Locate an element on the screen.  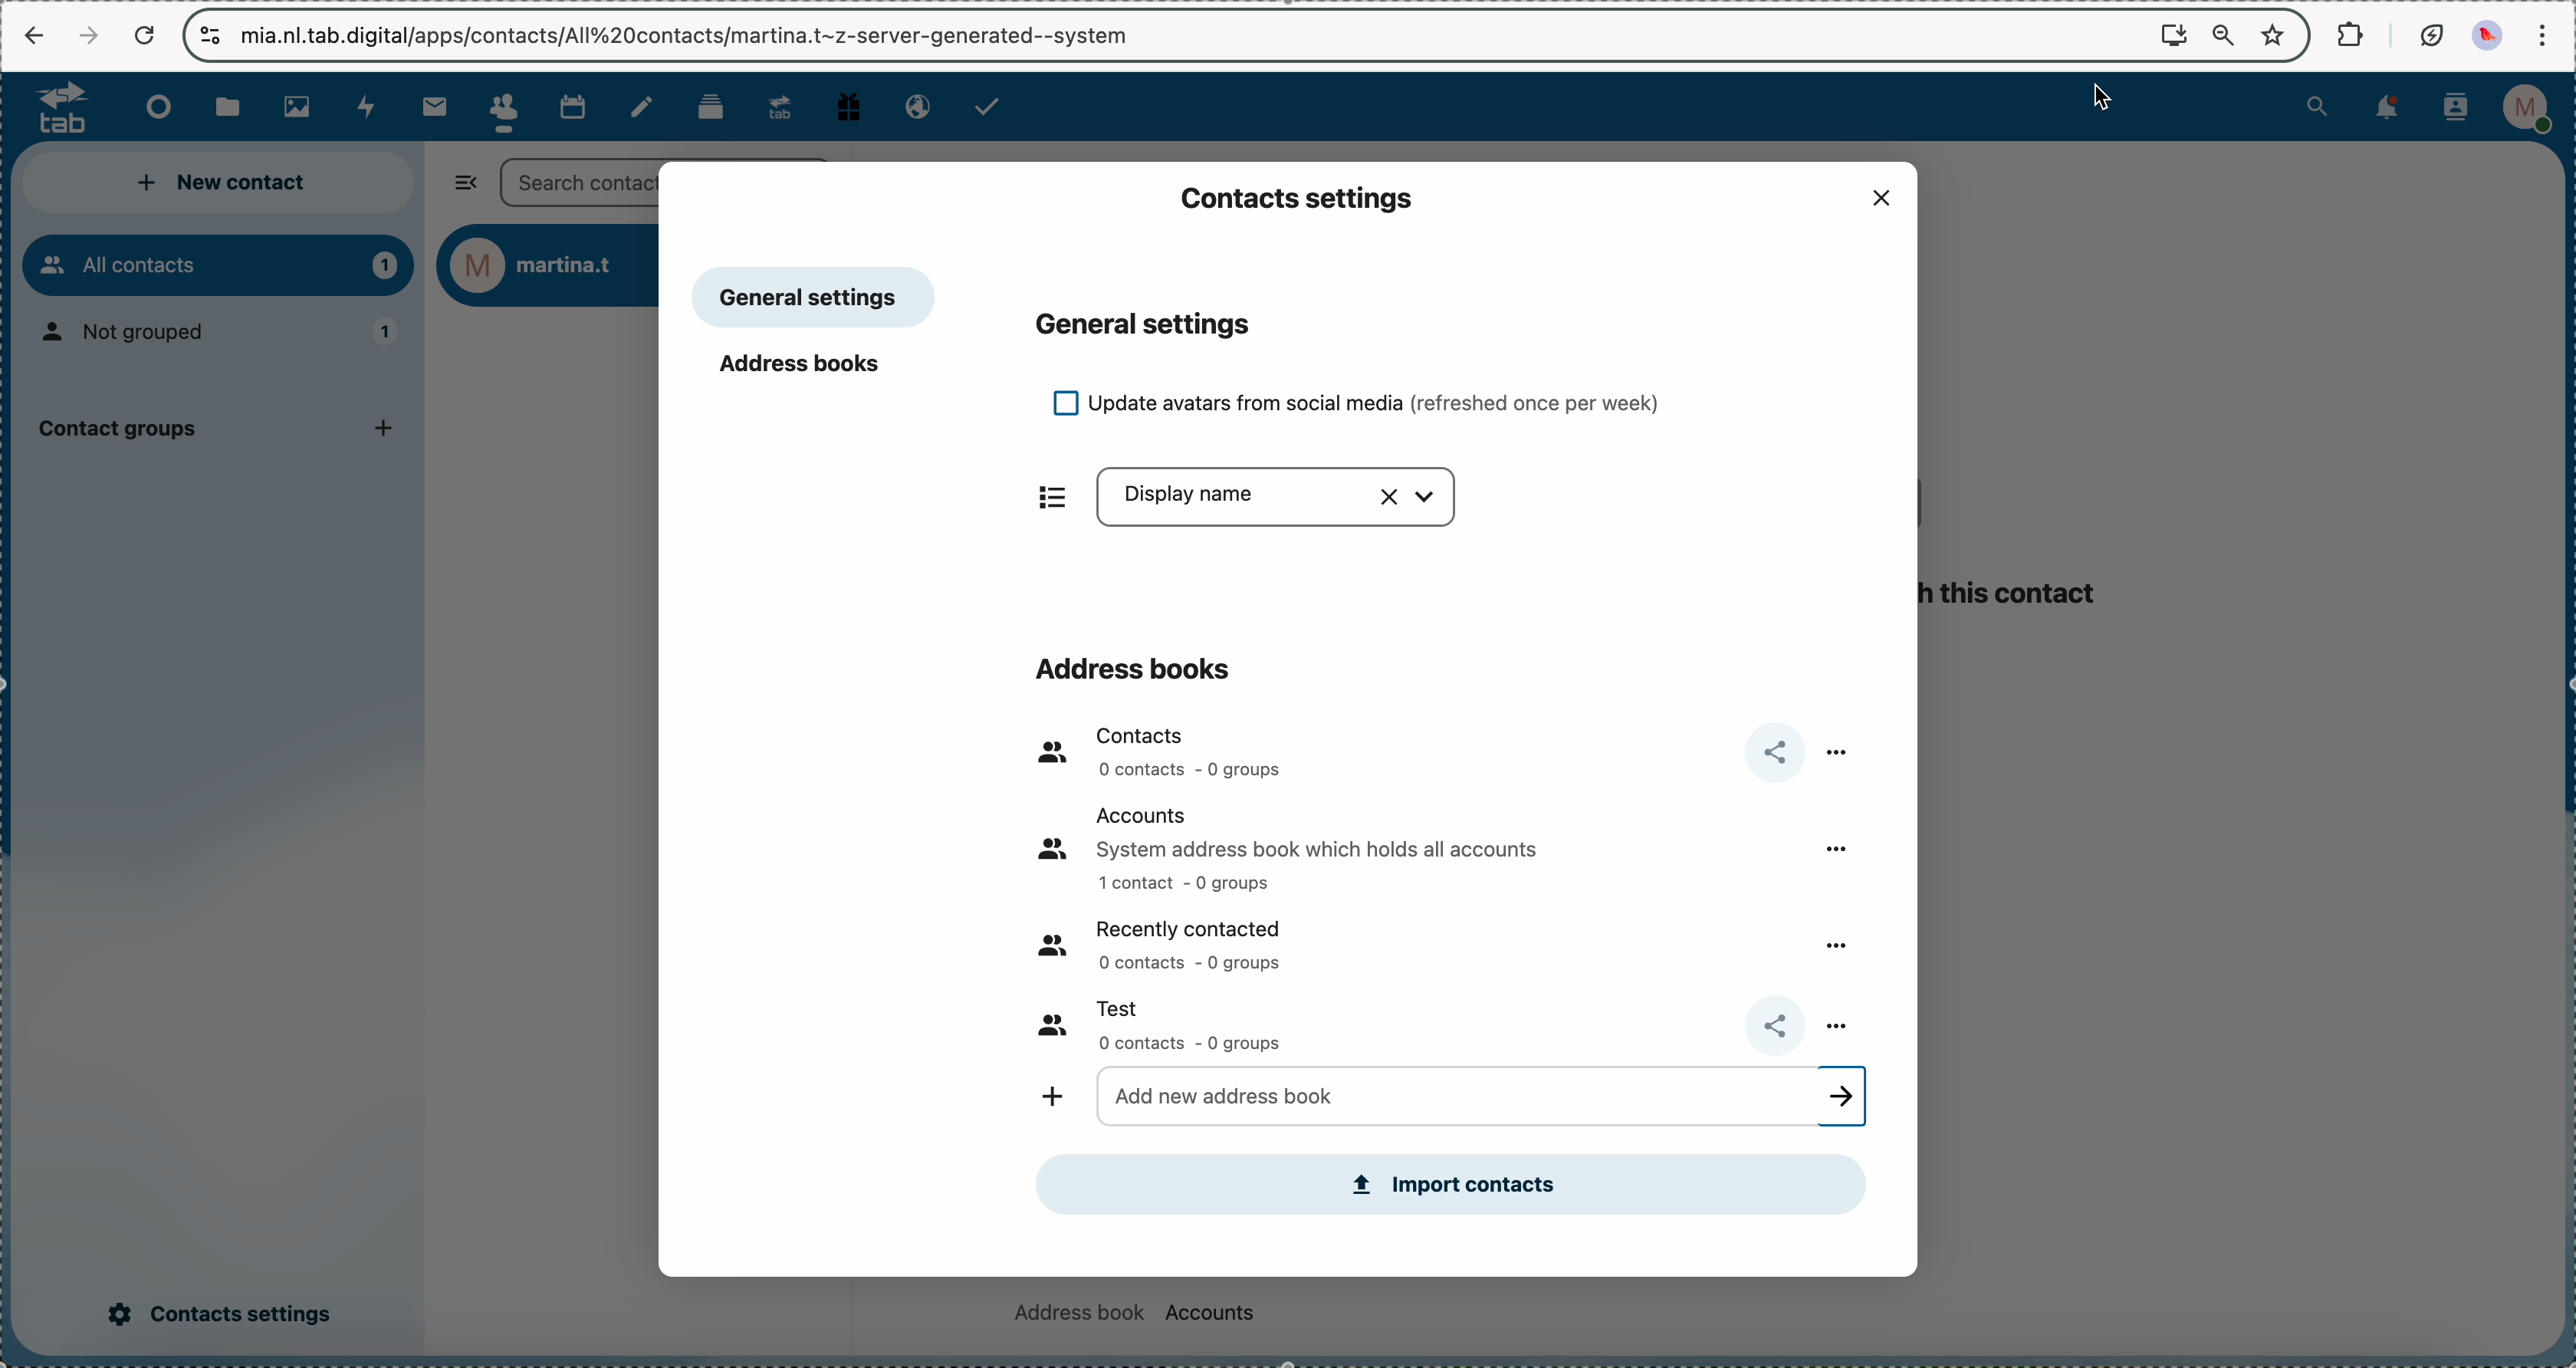
more options is located at coordinates (1829, 944).